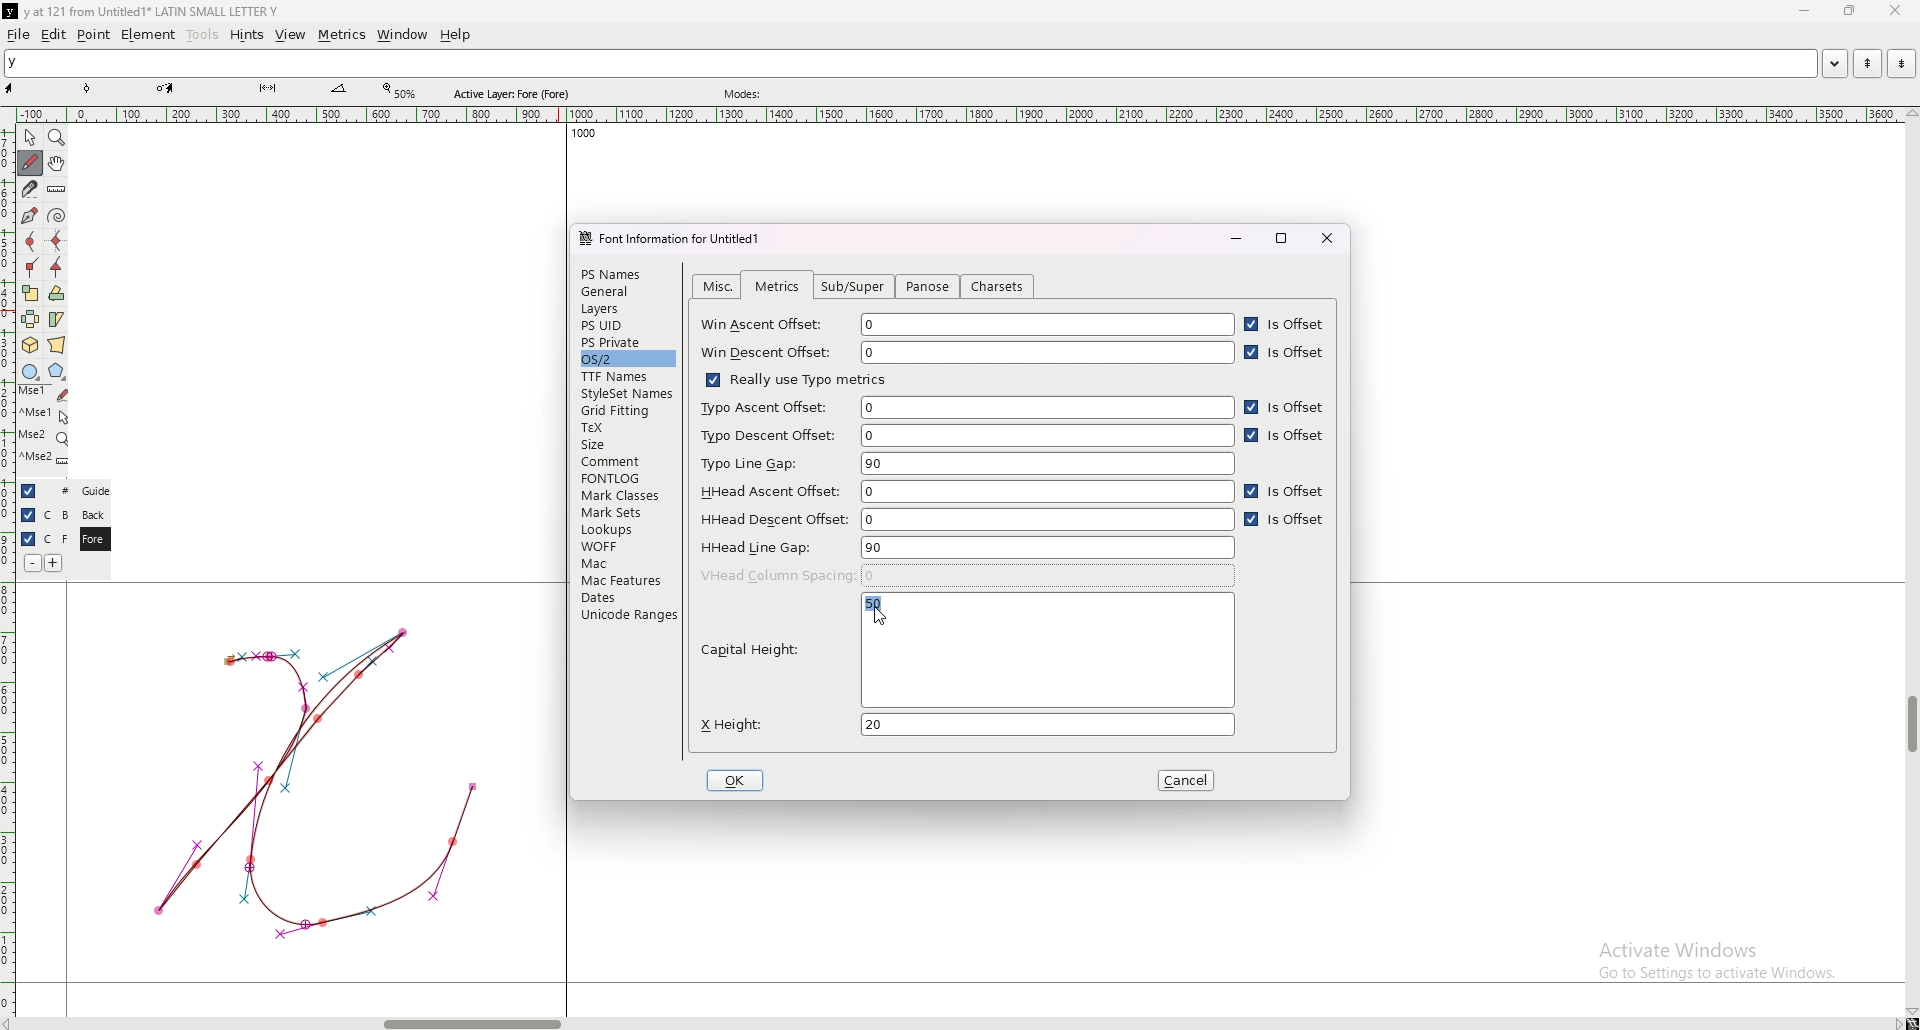  Describe the element at coordinates (30, 138) in the screenshot. I see `pointer` at that location.